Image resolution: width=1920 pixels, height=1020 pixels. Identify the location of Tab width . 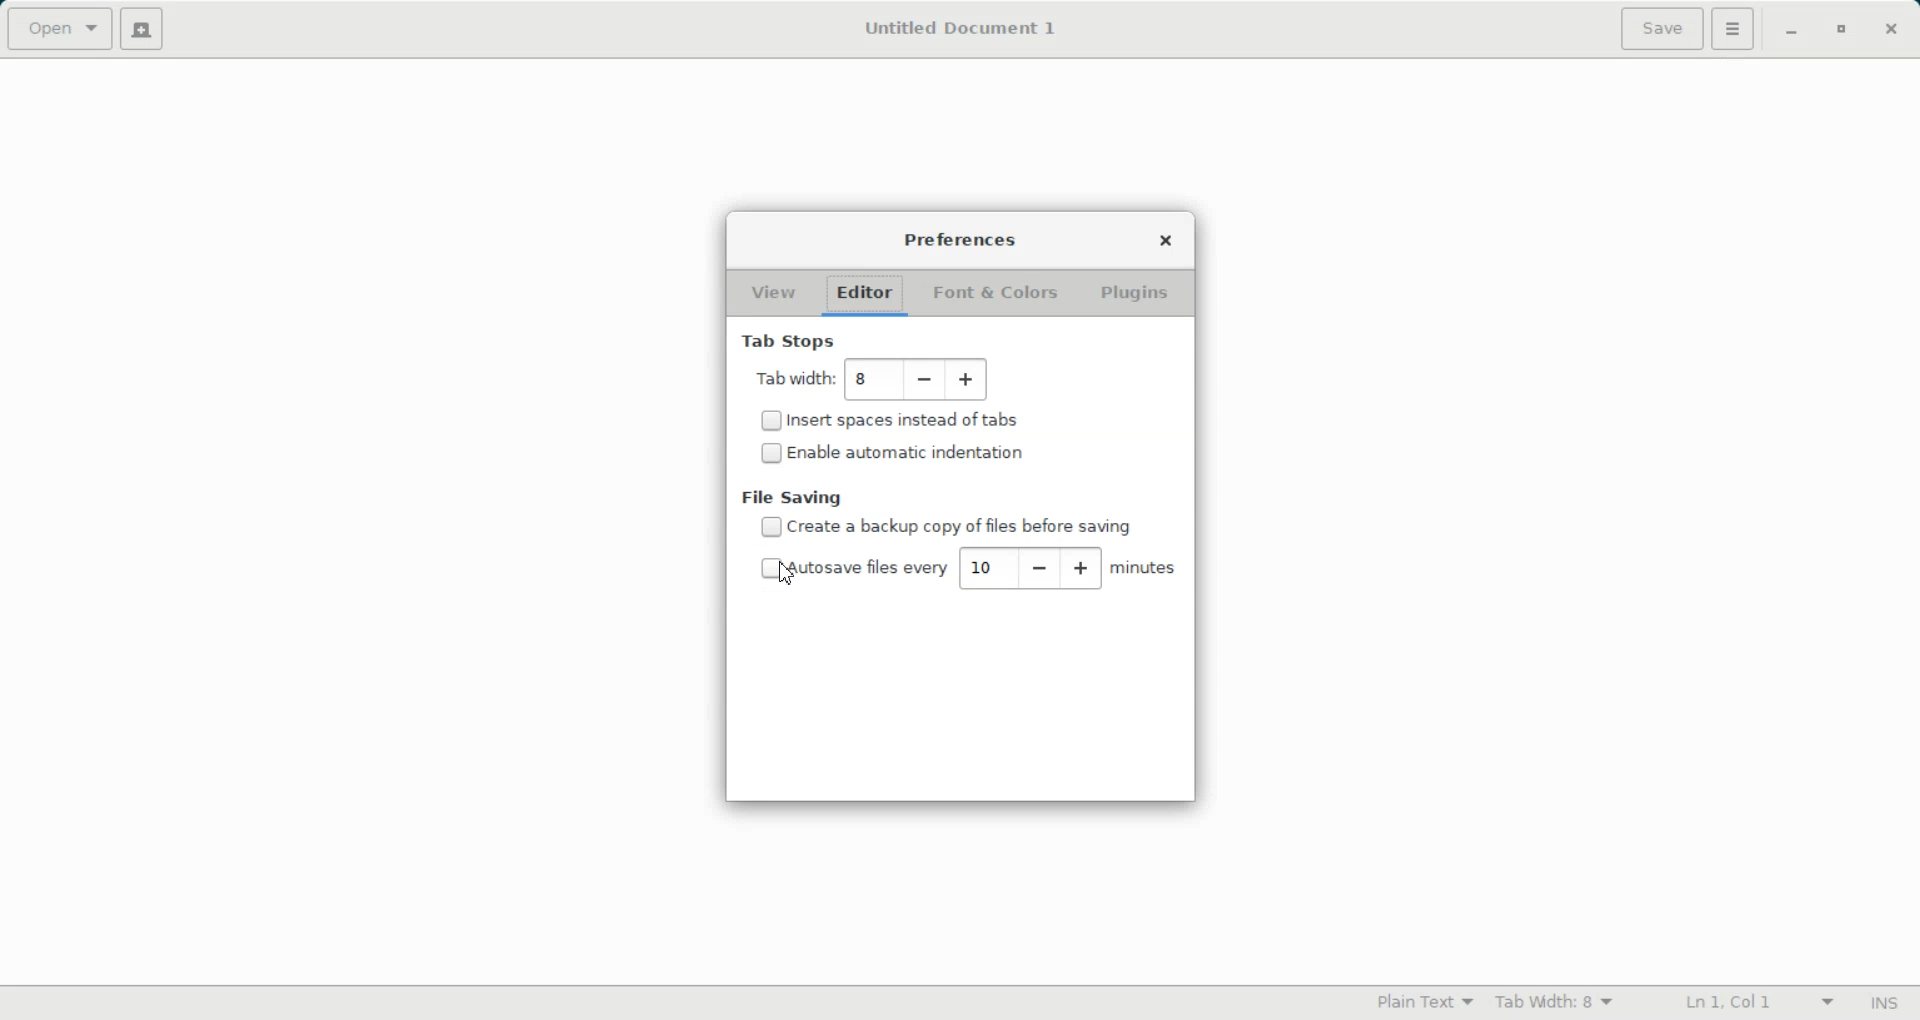
(791, 380).